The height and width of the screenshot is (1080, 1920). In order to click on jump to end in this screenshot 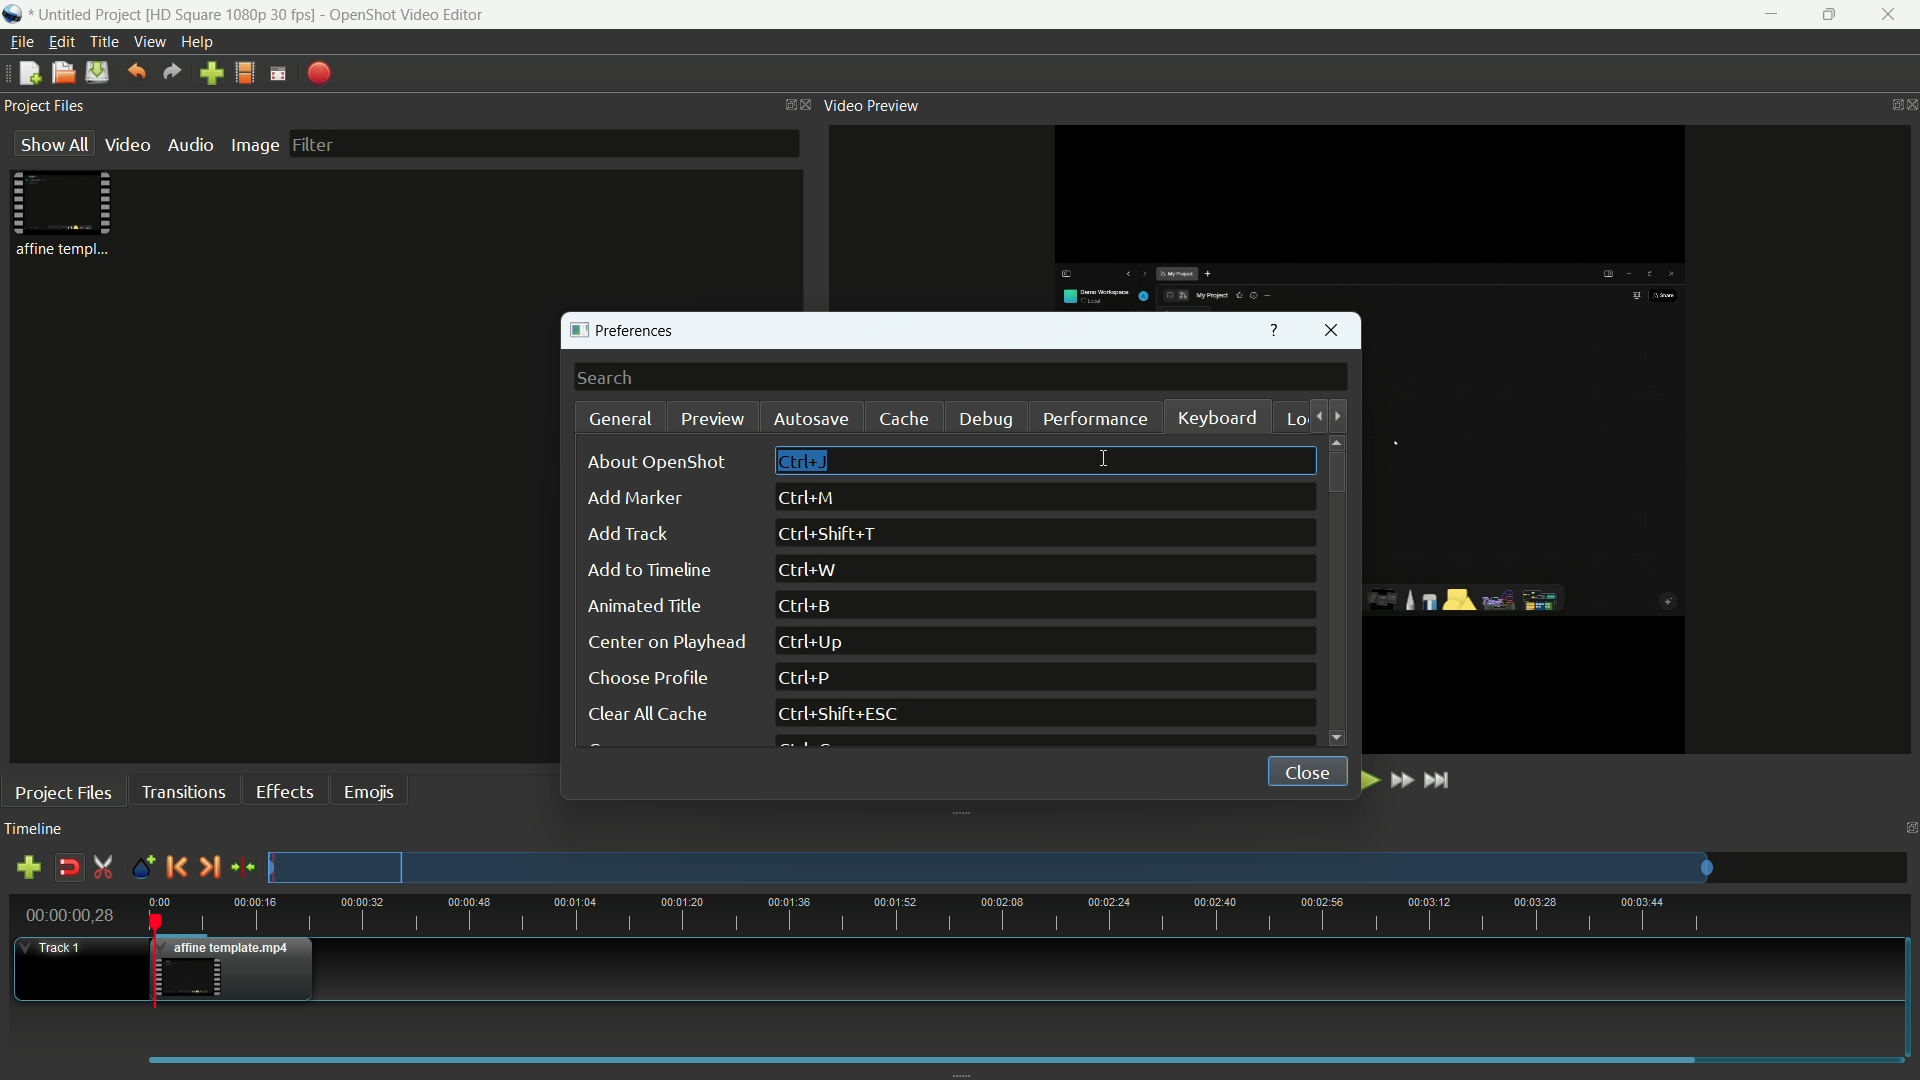, I will do `click(1441, 779)`.